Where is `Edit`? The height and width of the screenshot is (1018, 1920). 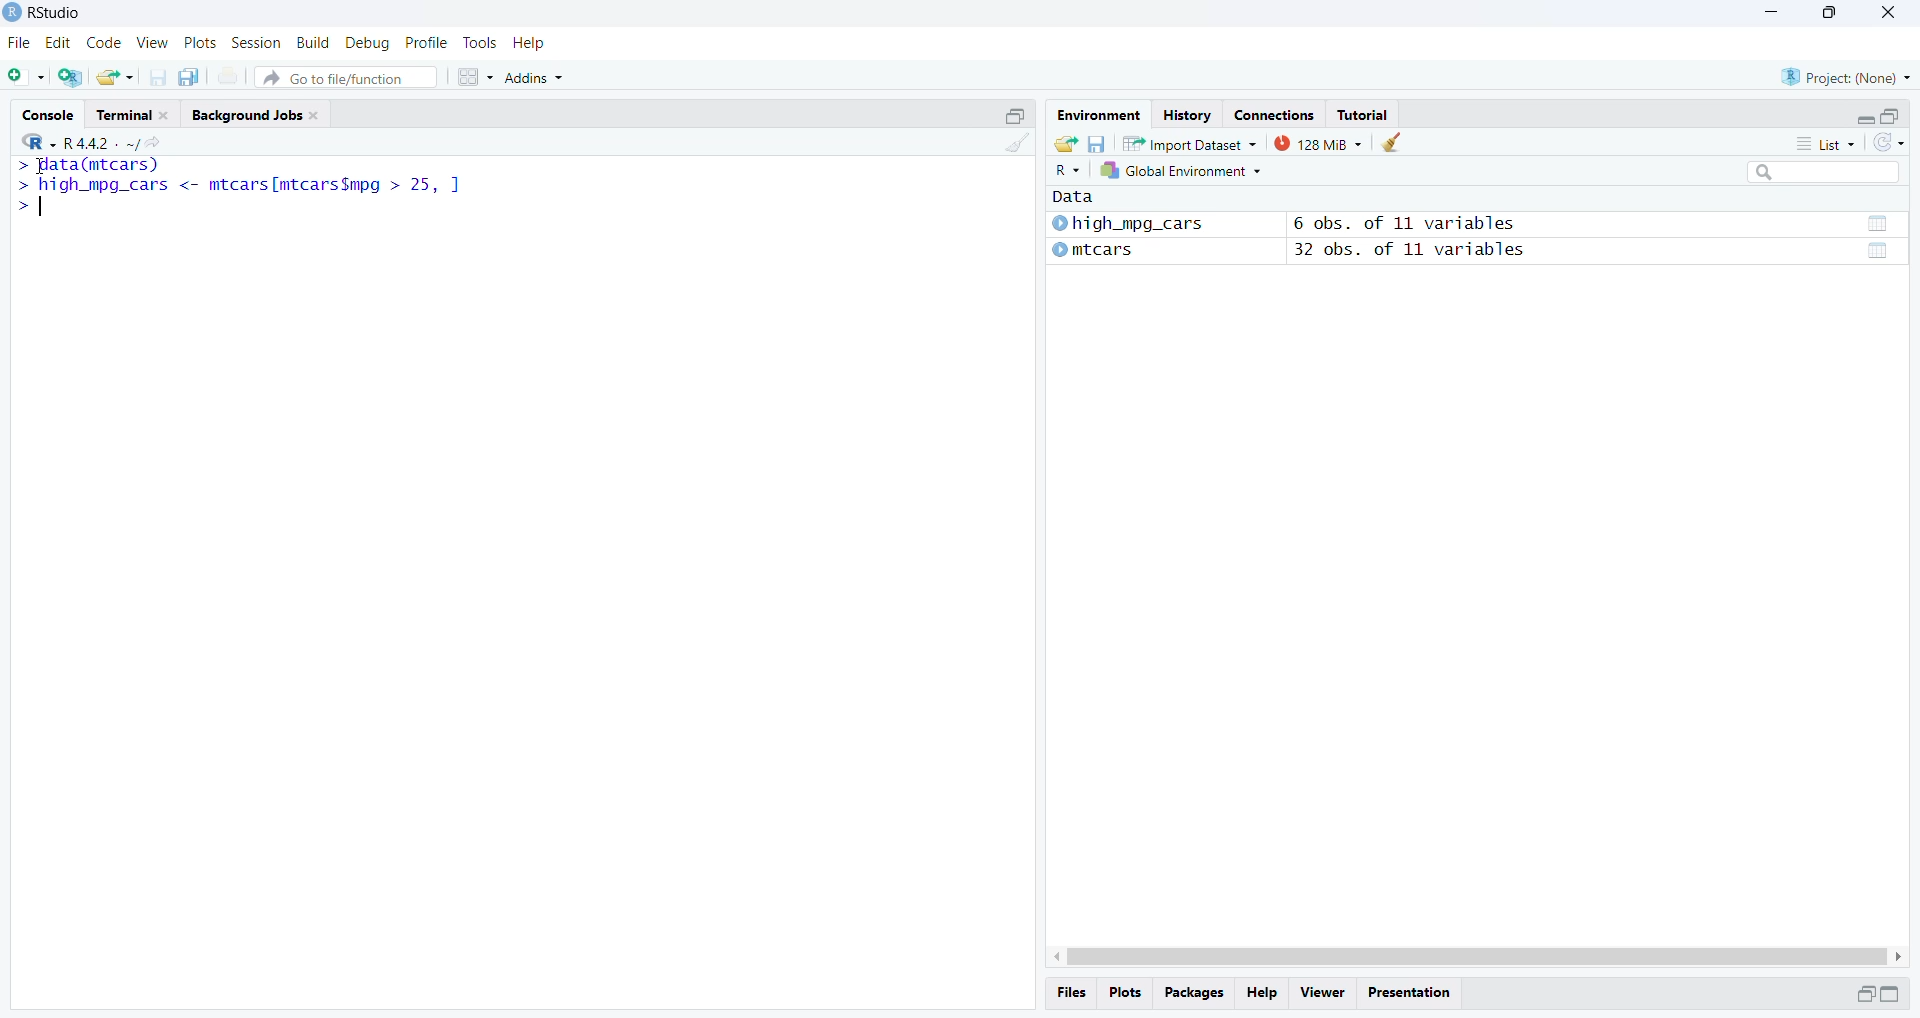
Edit is located at coordinates (60, 43).